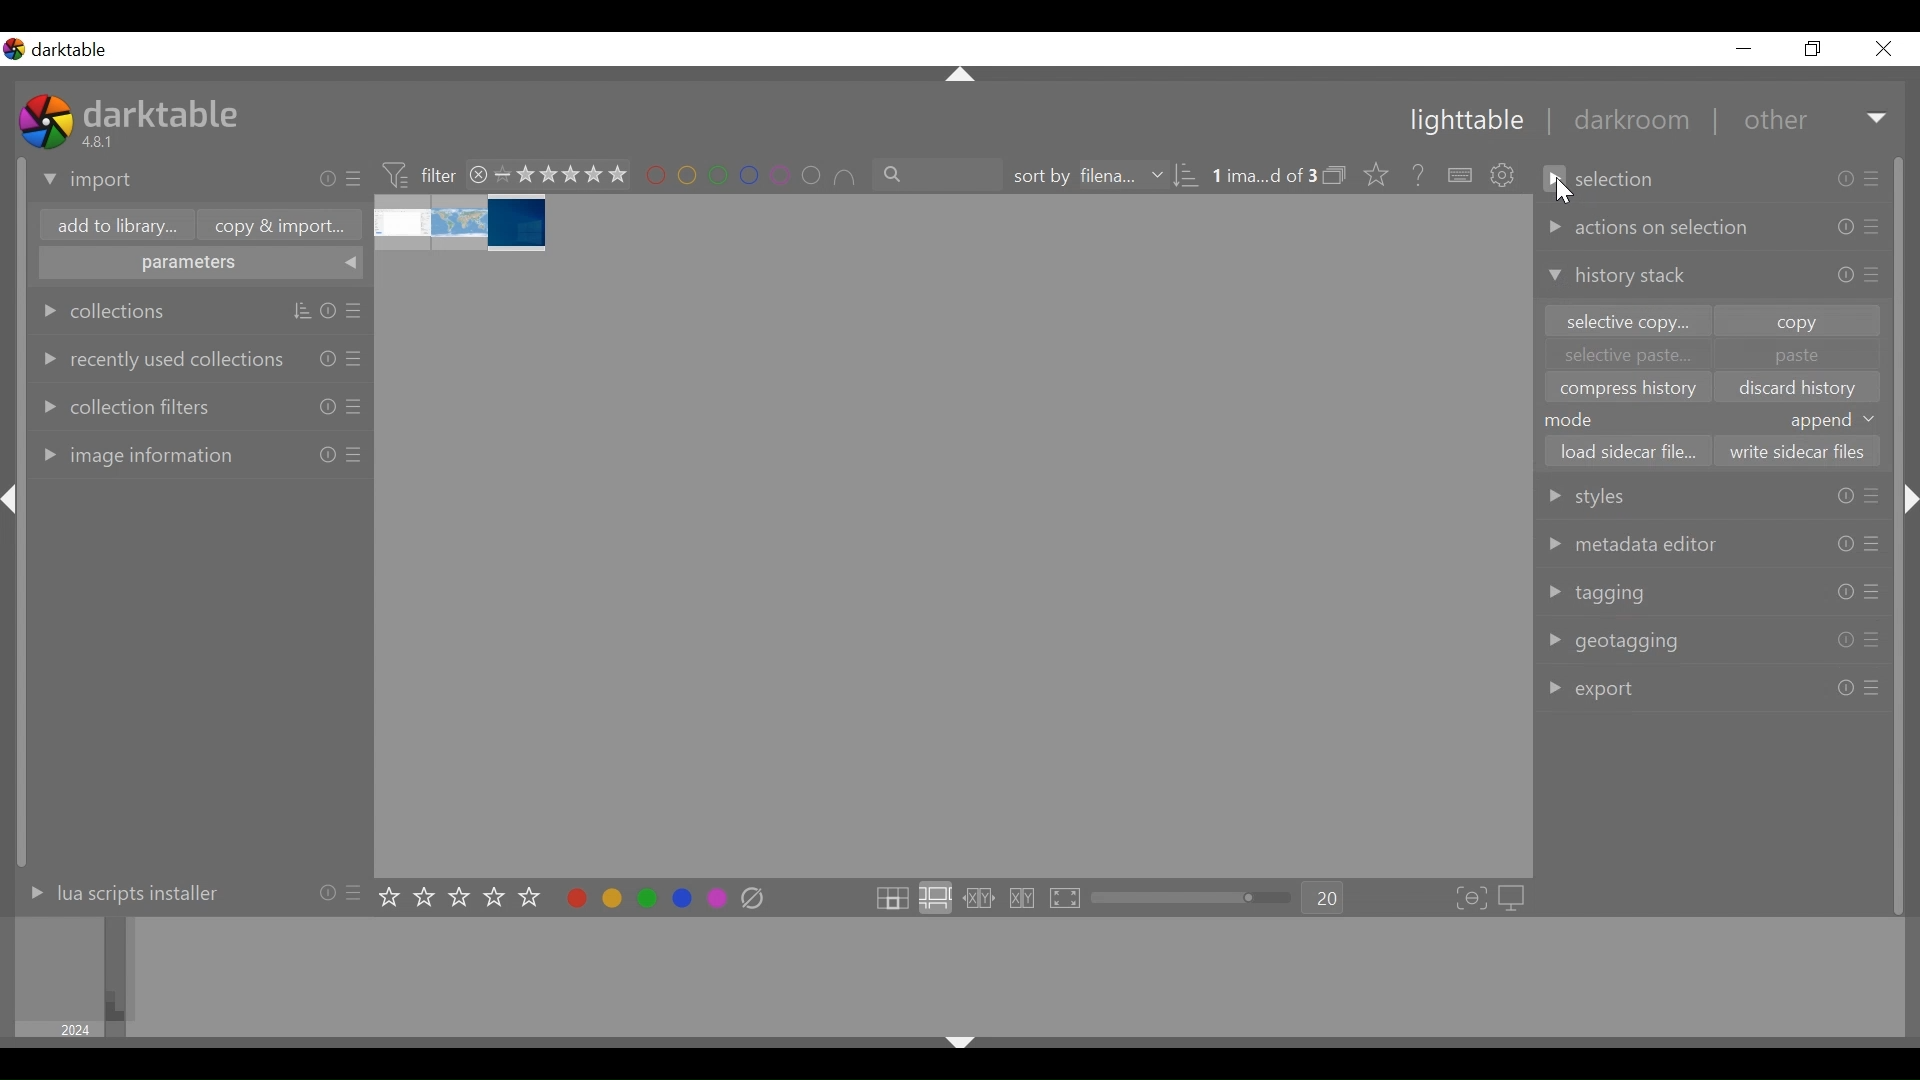  What do you see at coordinates (934, 899) in the screenshot?
I see `click to enter zoomable lighttable layout` at bounding box center [934, 899].